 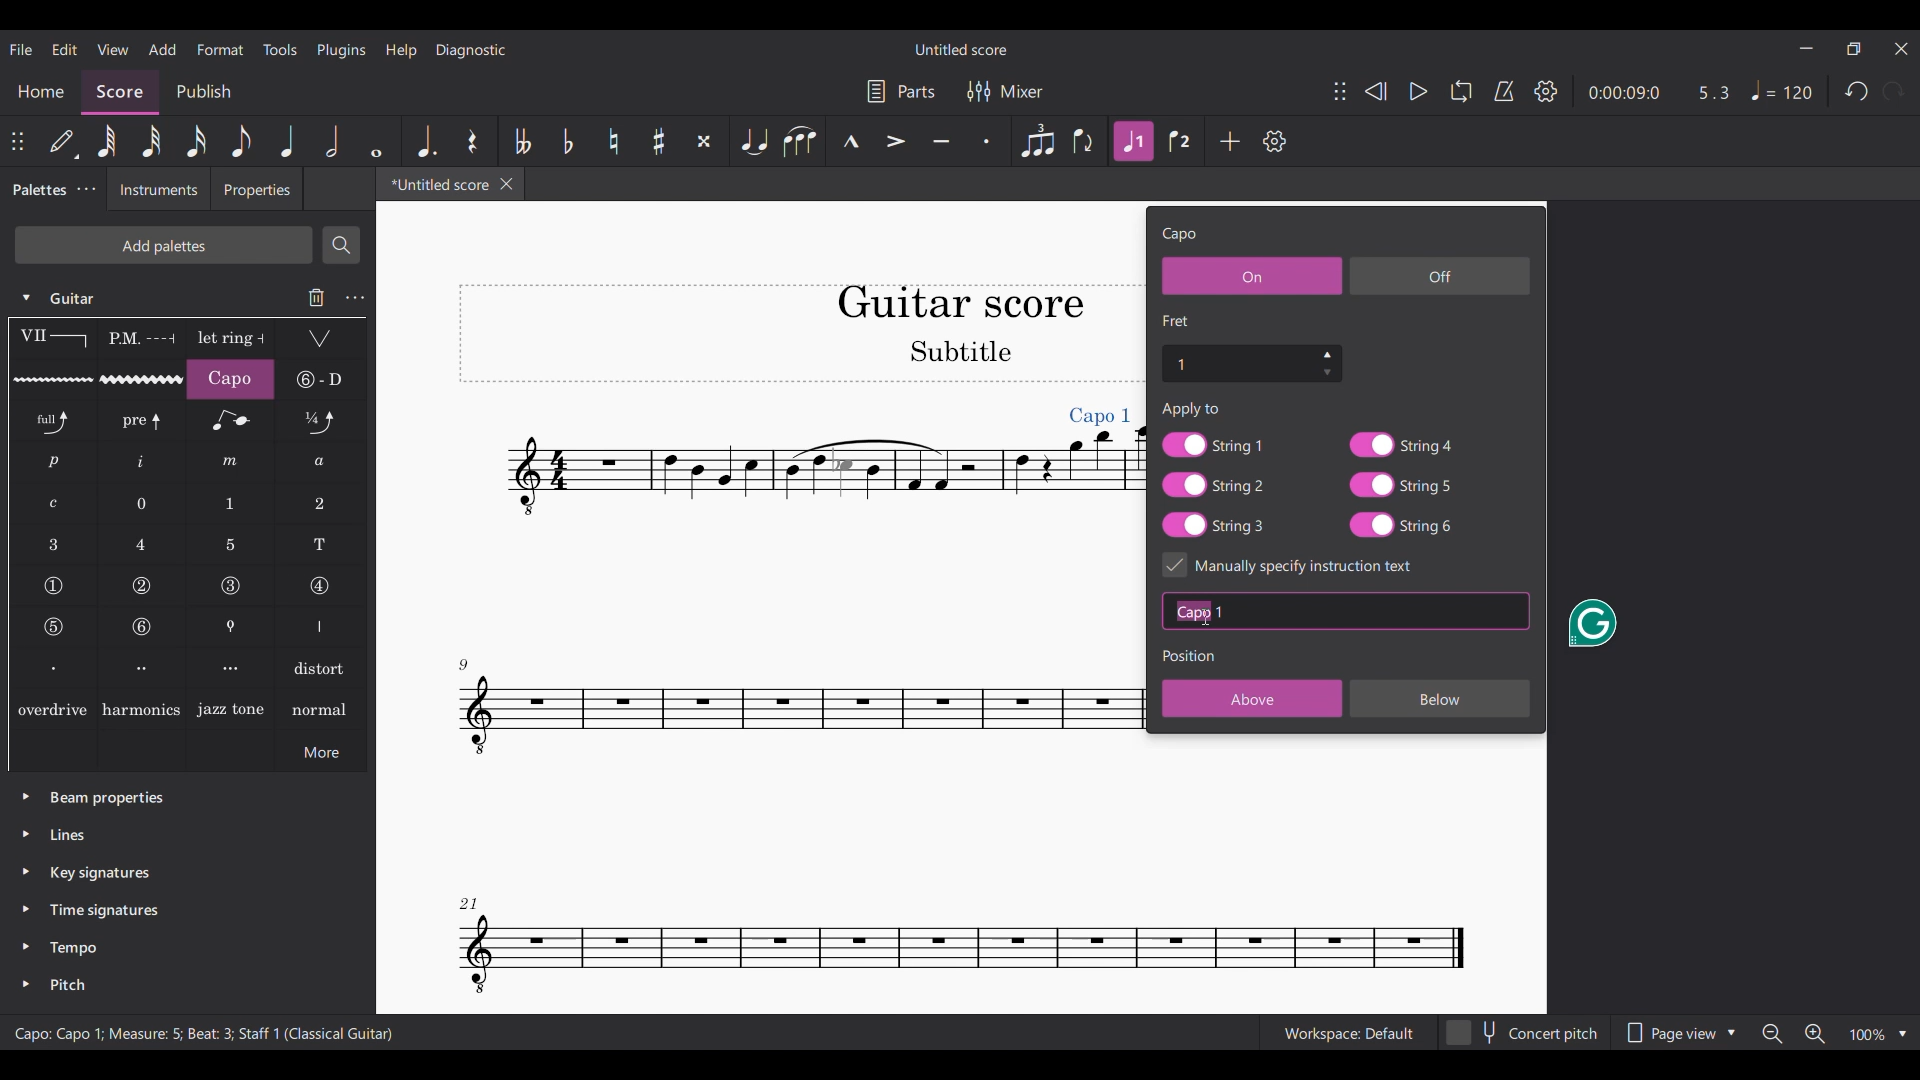 I want to click on String number 3, so click(x=231, y=586).